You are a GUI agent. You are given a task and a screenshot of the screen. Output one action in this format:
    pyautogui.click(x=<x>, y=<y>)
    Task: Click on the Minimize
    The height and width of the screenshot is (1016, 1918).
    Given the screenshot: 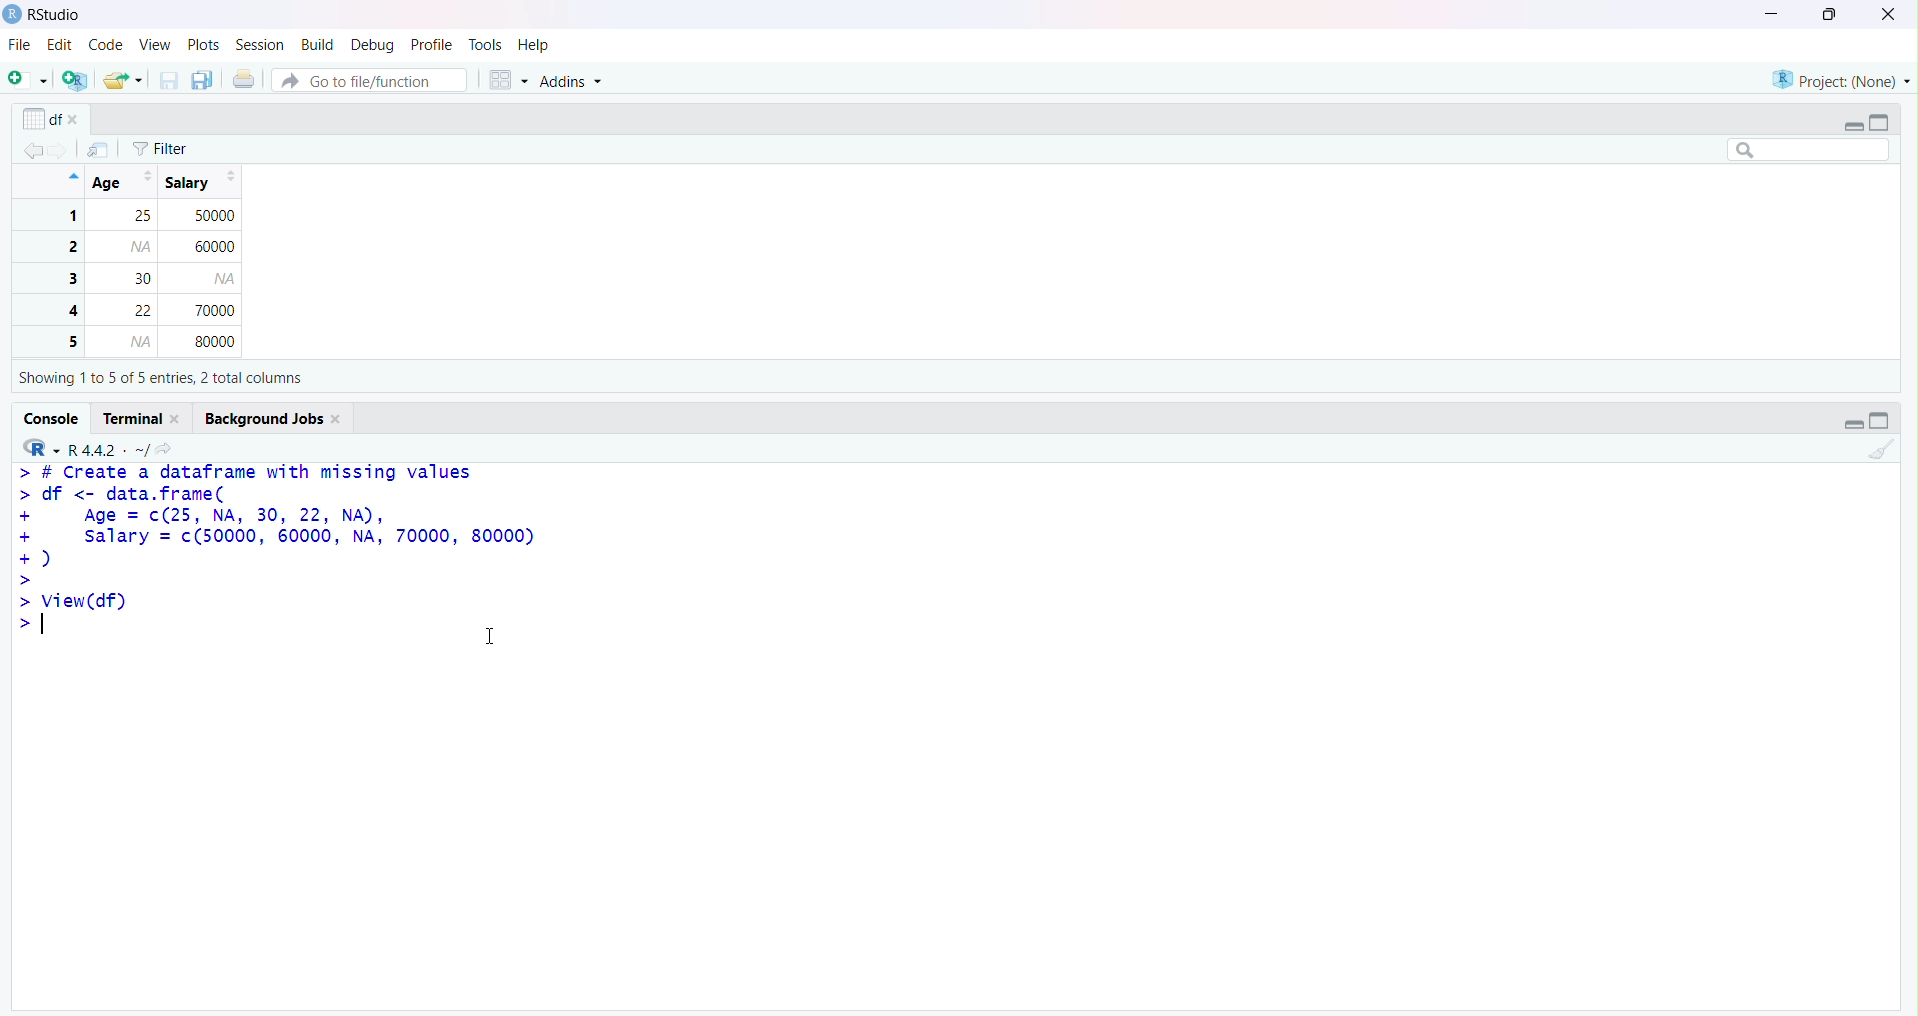 What is the action you would take?
    pyautogui.click(x=1769, y=13)
    